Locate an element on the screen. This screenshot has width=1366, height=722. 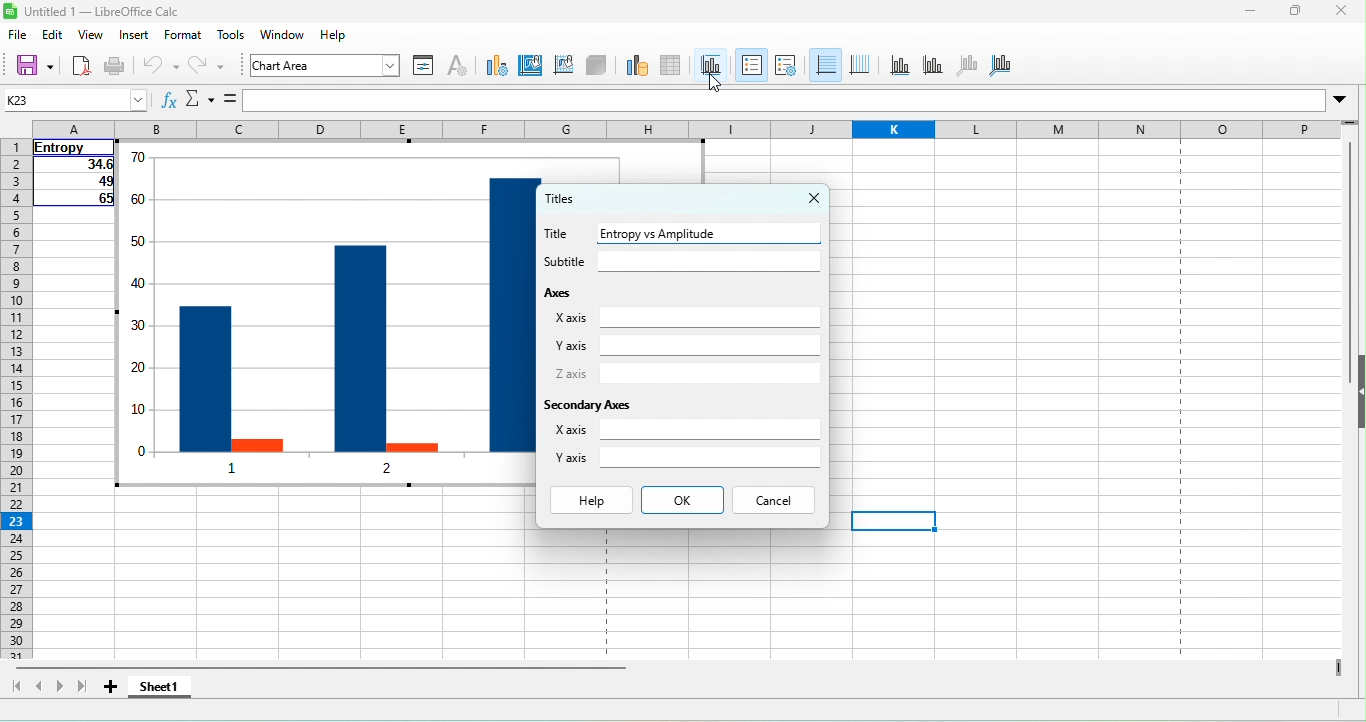
tool is located at coordinates (231, 37).